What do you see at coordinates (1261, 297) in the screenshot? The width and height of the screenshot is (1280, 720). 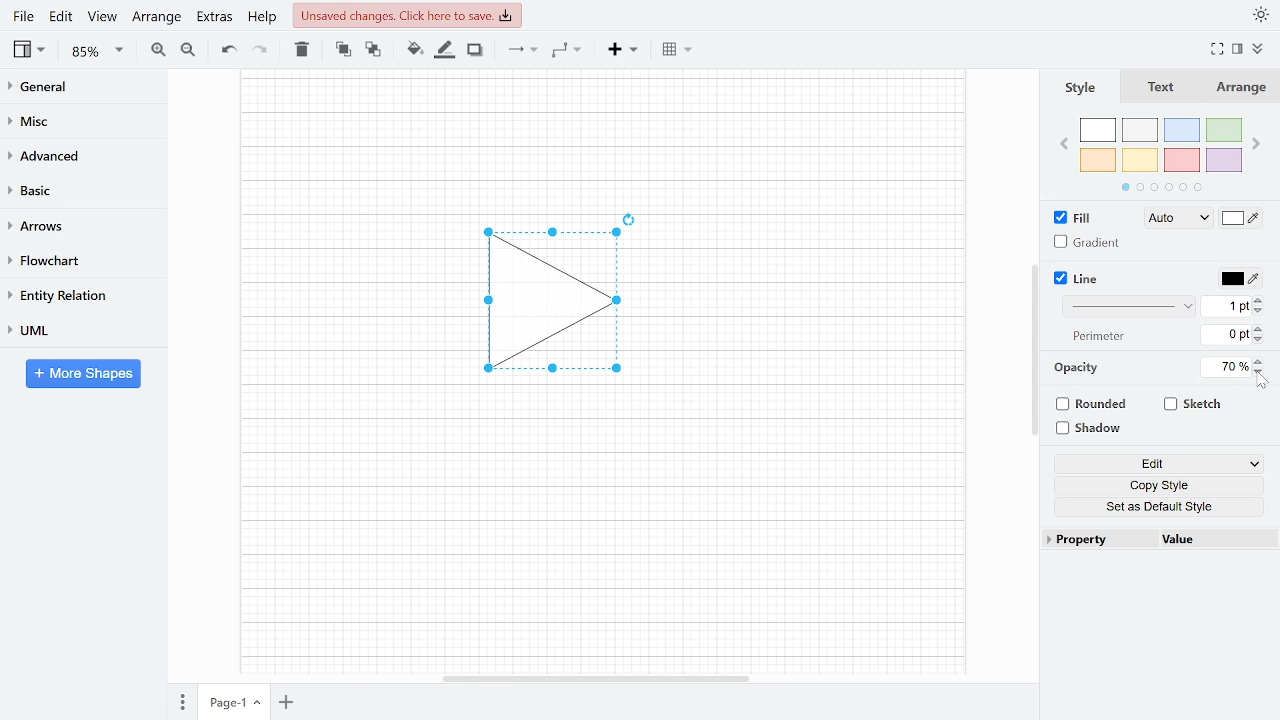 I see `INcrease line width` at bounding box center [1261, 297].